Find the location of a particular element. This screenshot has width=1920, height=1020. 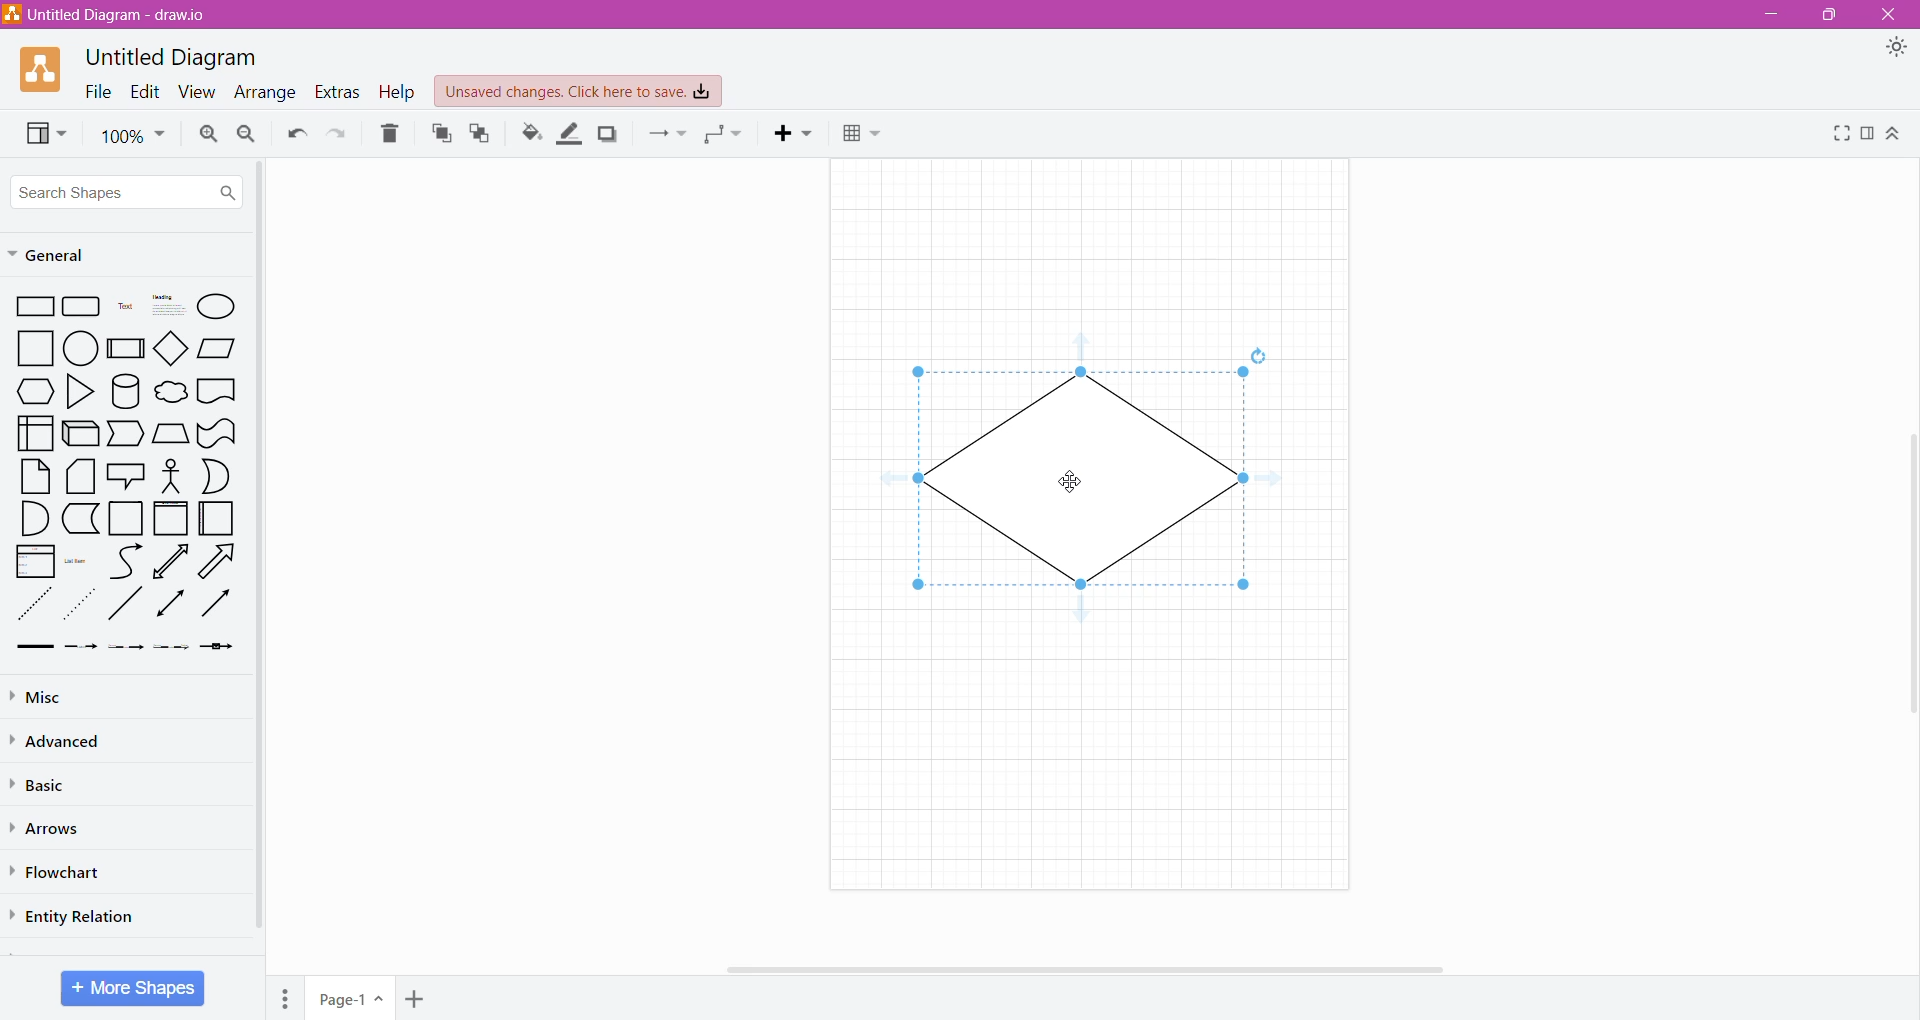

Search Shapes is located at coordinates (128, 189).